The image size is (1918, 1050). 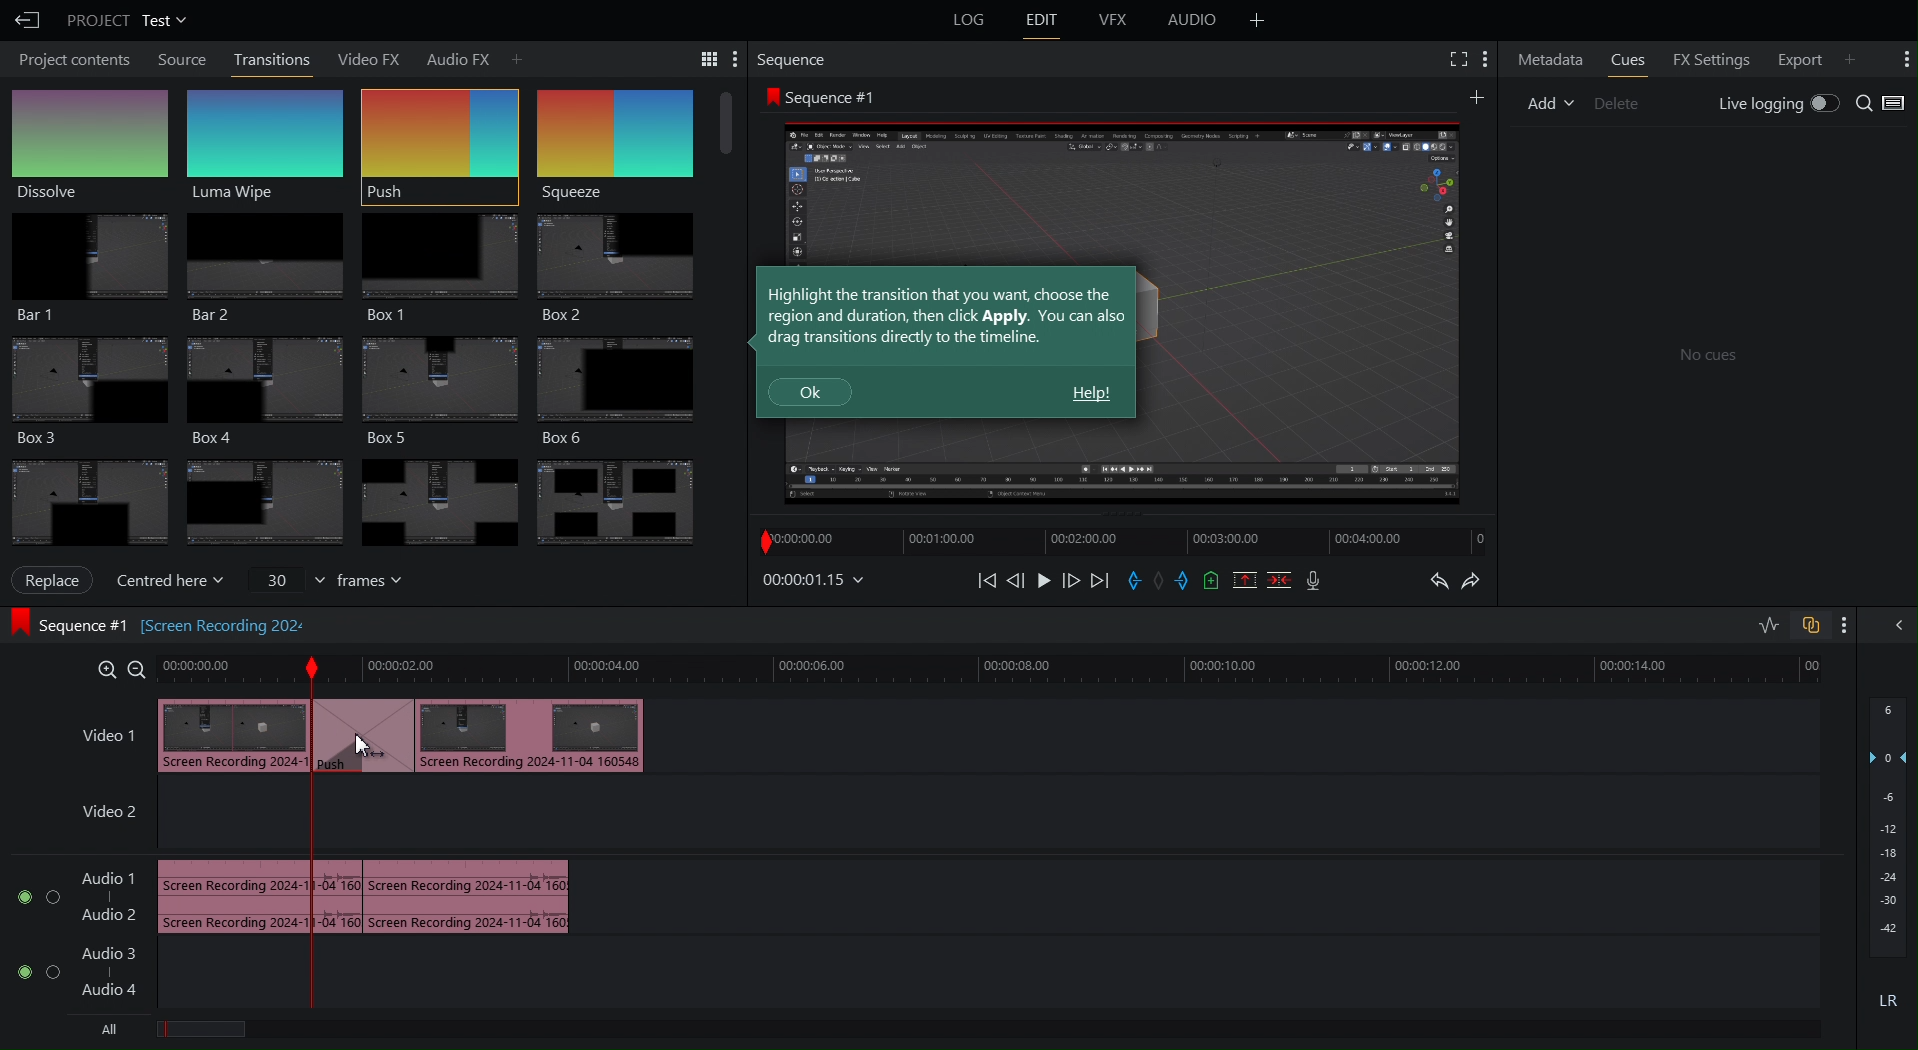 I want to click on Highlight the transition that you want, choose the
region and duration, then click Apply. You can also
drag transitions directly to the timeline., so click(x=947, y=315).